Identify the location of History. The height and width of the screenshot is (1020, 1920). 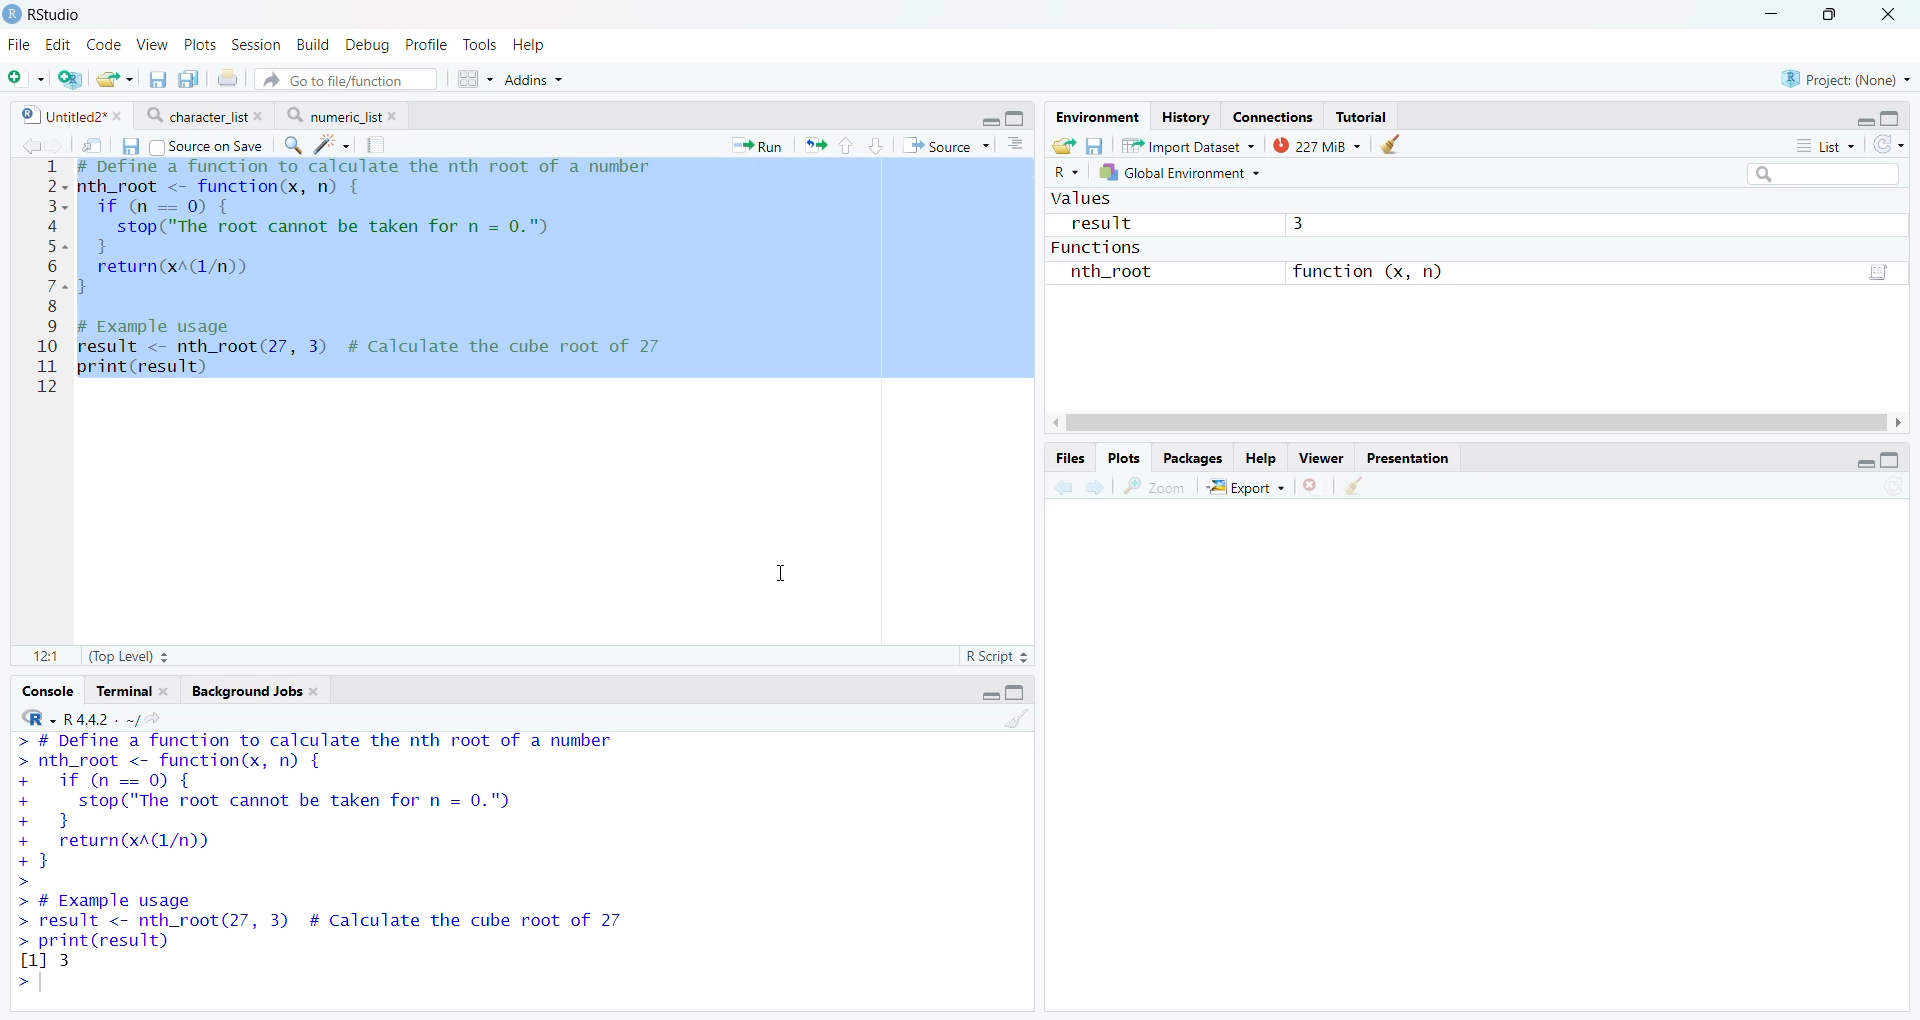
(1185, 117).